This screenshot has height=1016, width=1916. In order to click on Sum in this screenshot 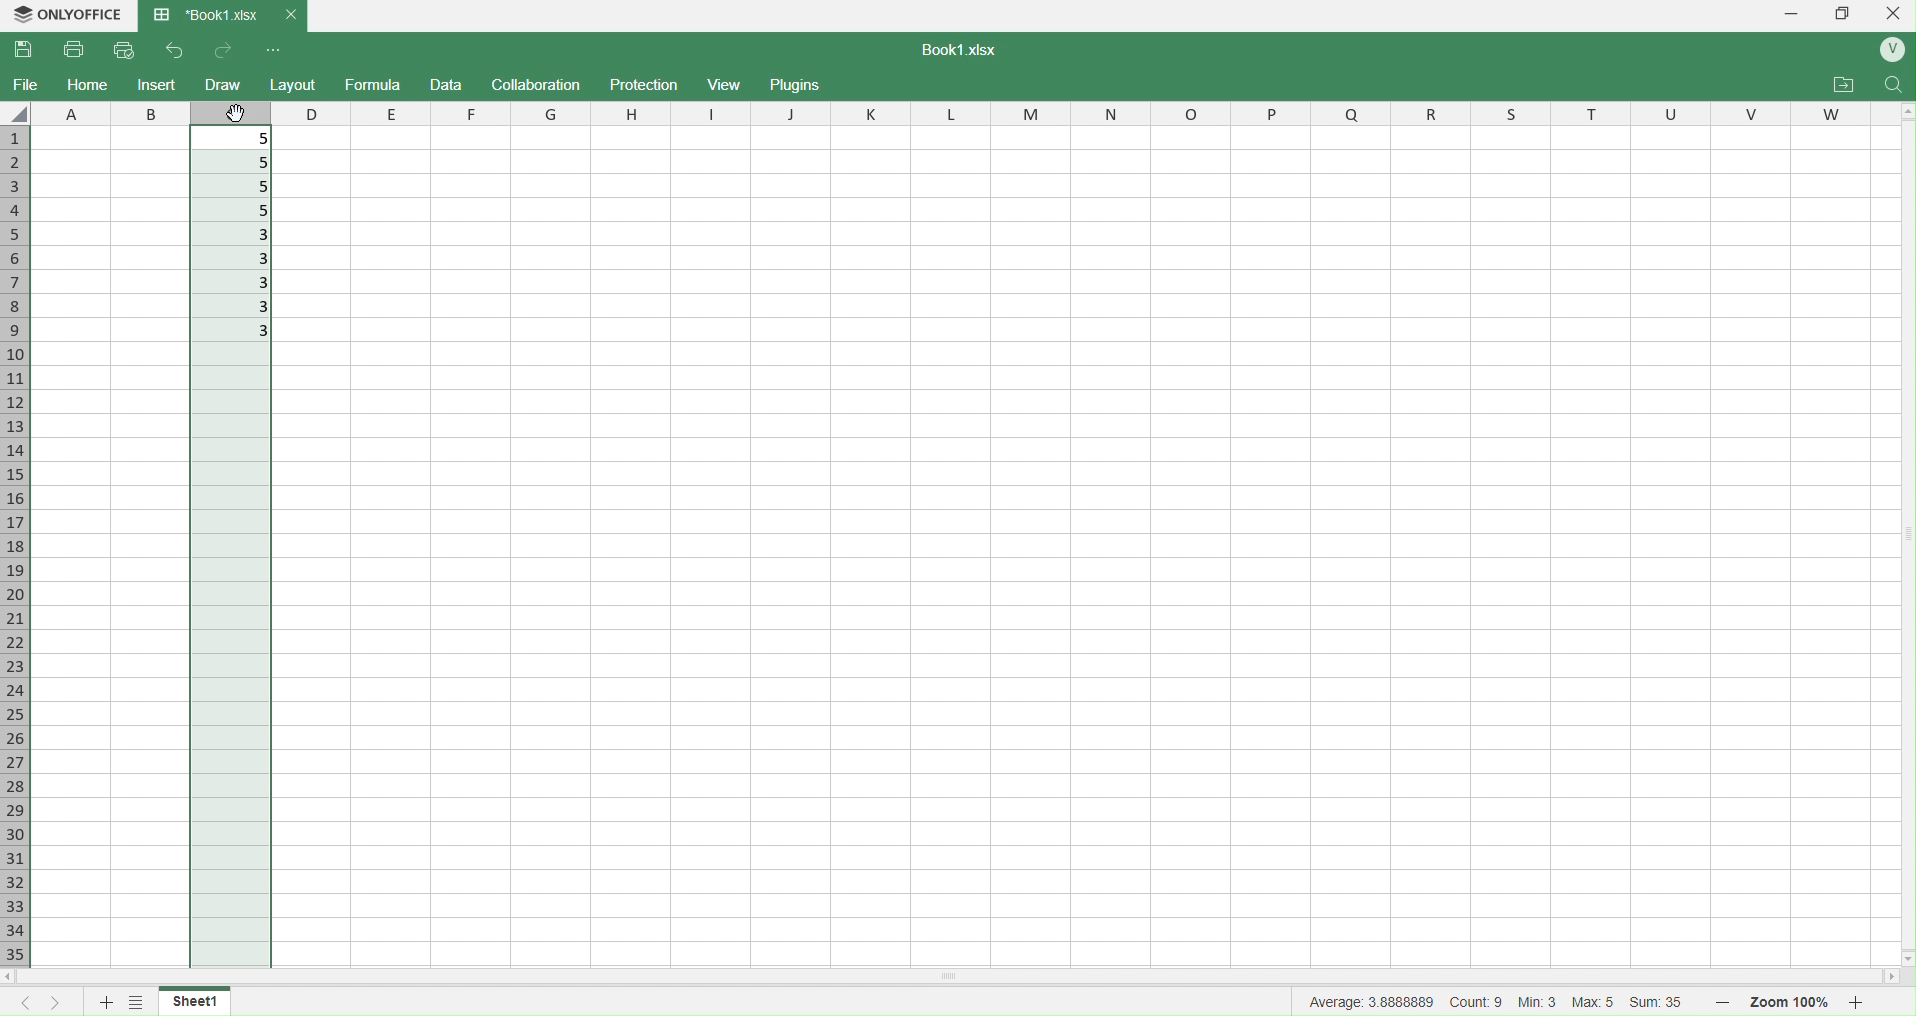, I will do `click(1662, 1004)`.